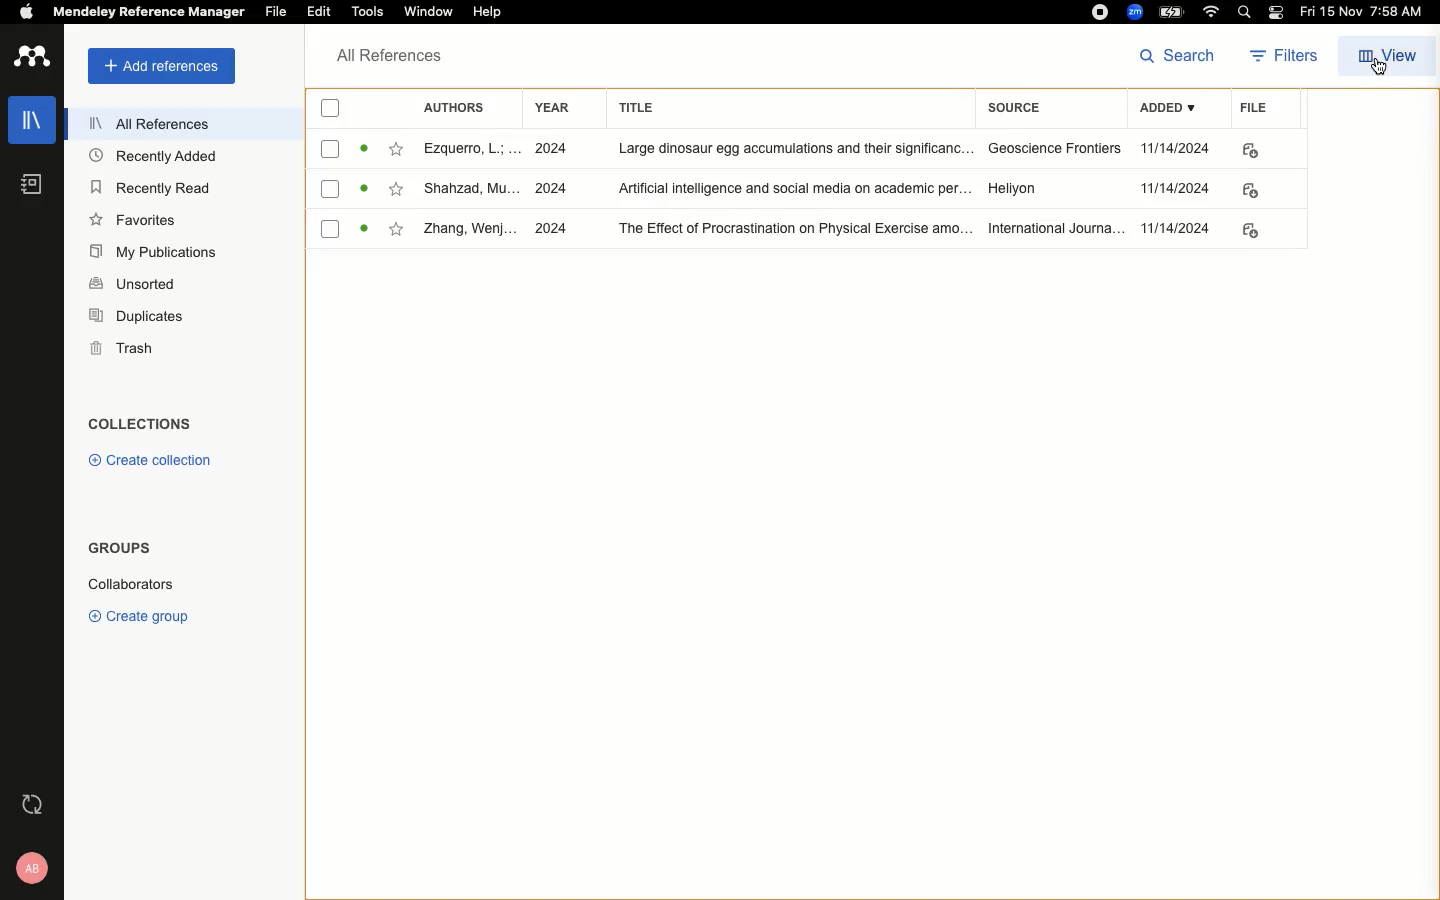 The image size is (1440, 900). I want to click on Added, so click(1165, 111).